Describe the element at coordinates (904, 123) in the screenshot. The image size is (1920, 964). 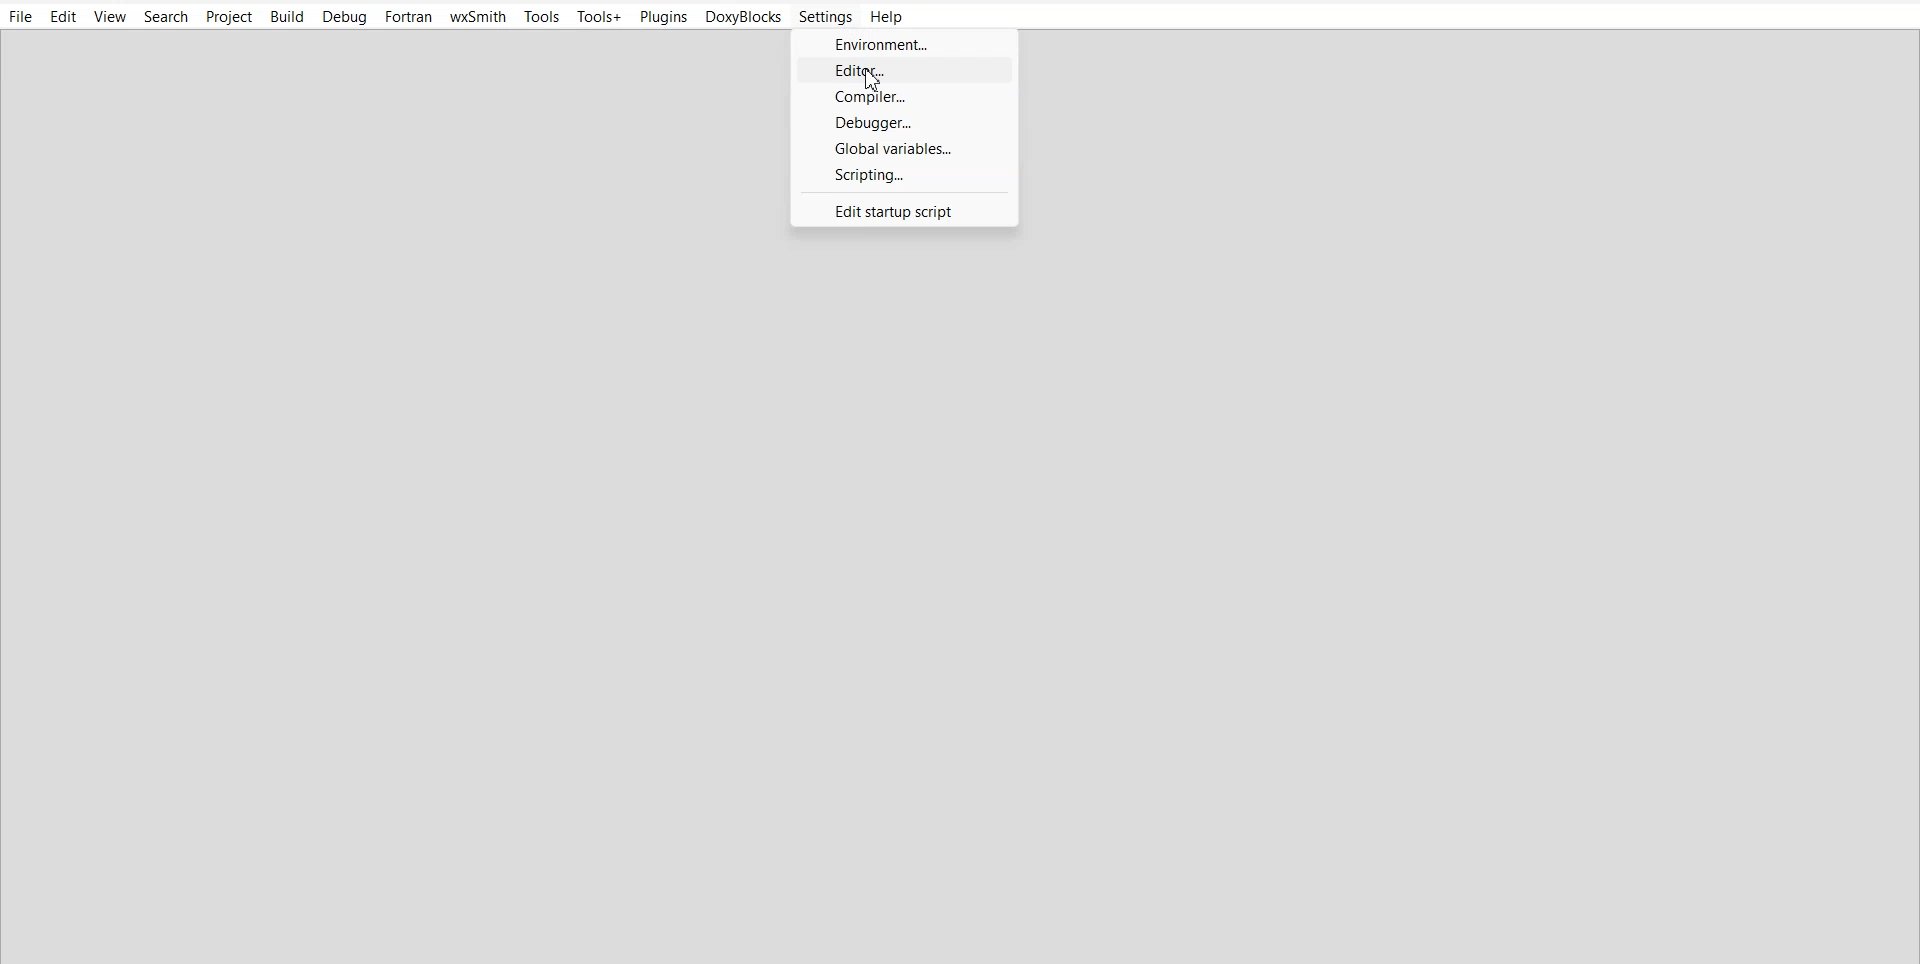
I see `Debugger` at that location.